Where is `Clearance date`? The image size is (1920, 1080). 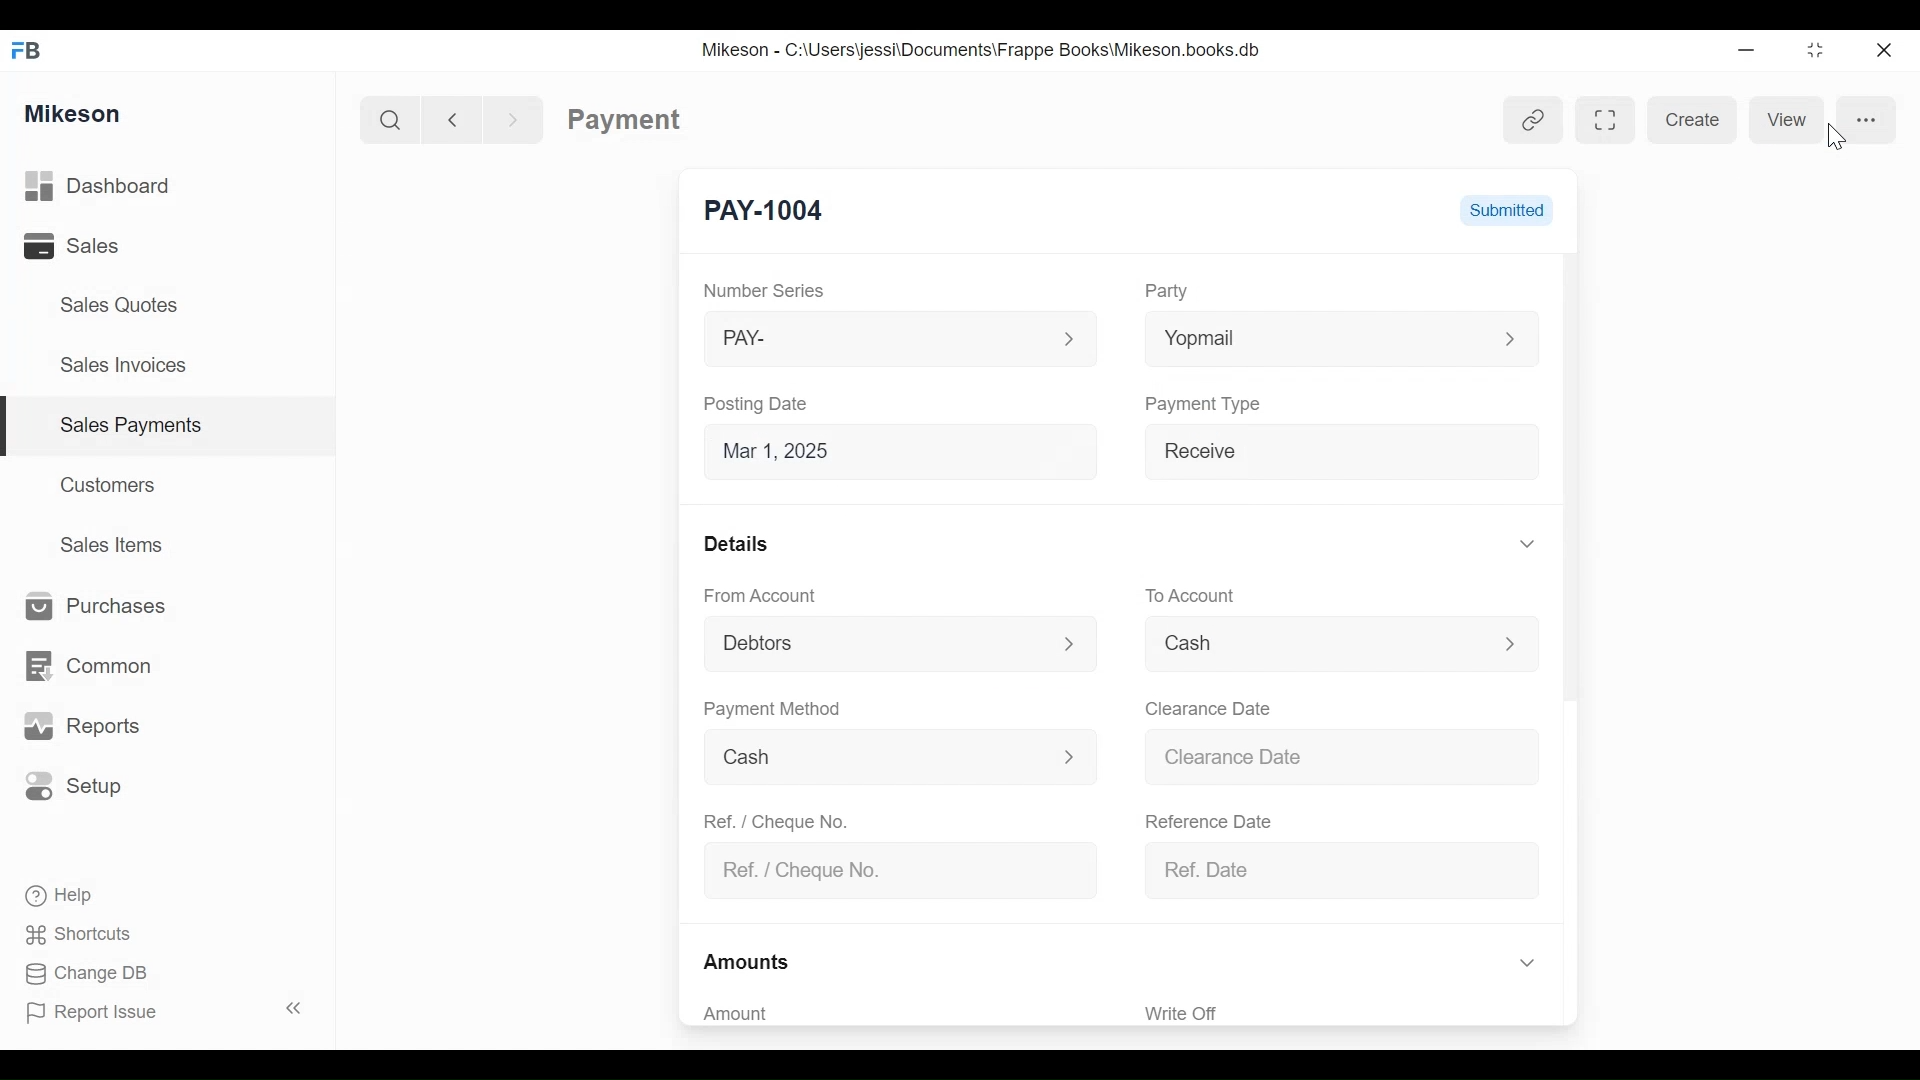
Clearance date is located at coordinates (1214, 707).